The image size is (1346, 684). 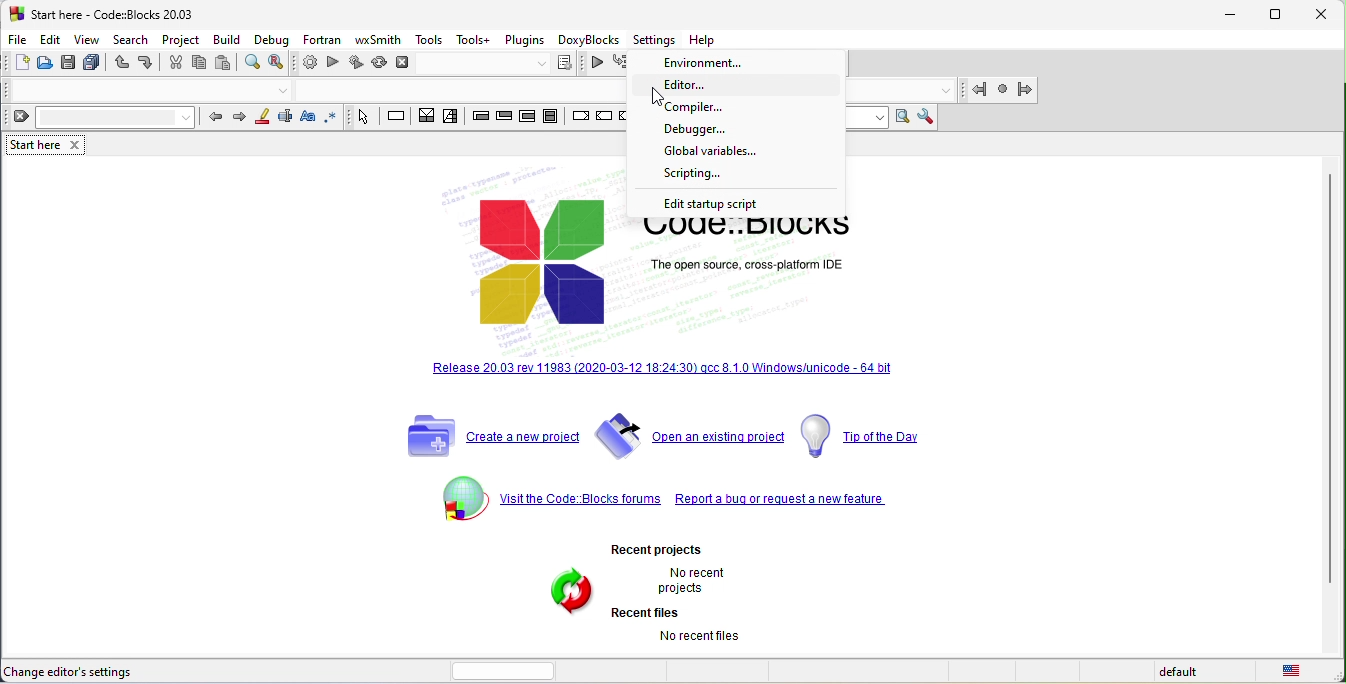 I want to click on clear, so click(x=101, y=119).